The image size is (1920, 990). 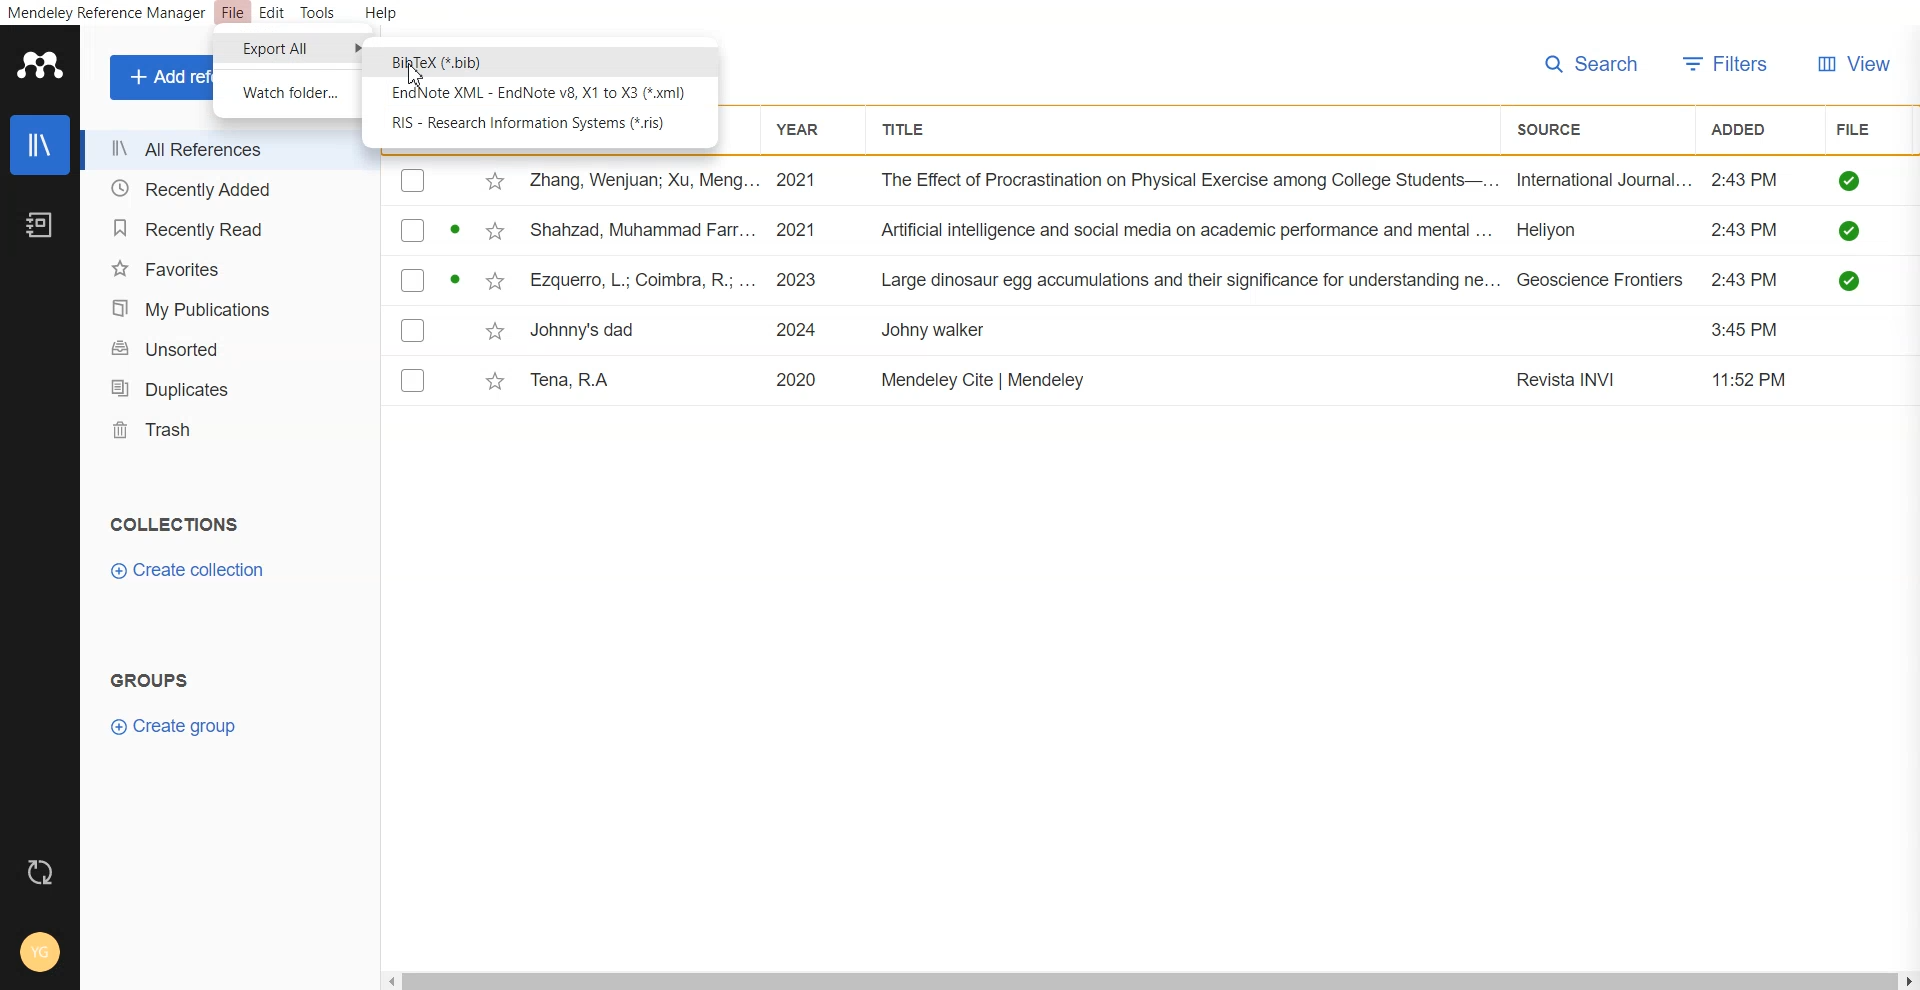 What do you see at coordinates (805, 130) in the screenshot?
I see `Year` at bounding box center [805, 130].